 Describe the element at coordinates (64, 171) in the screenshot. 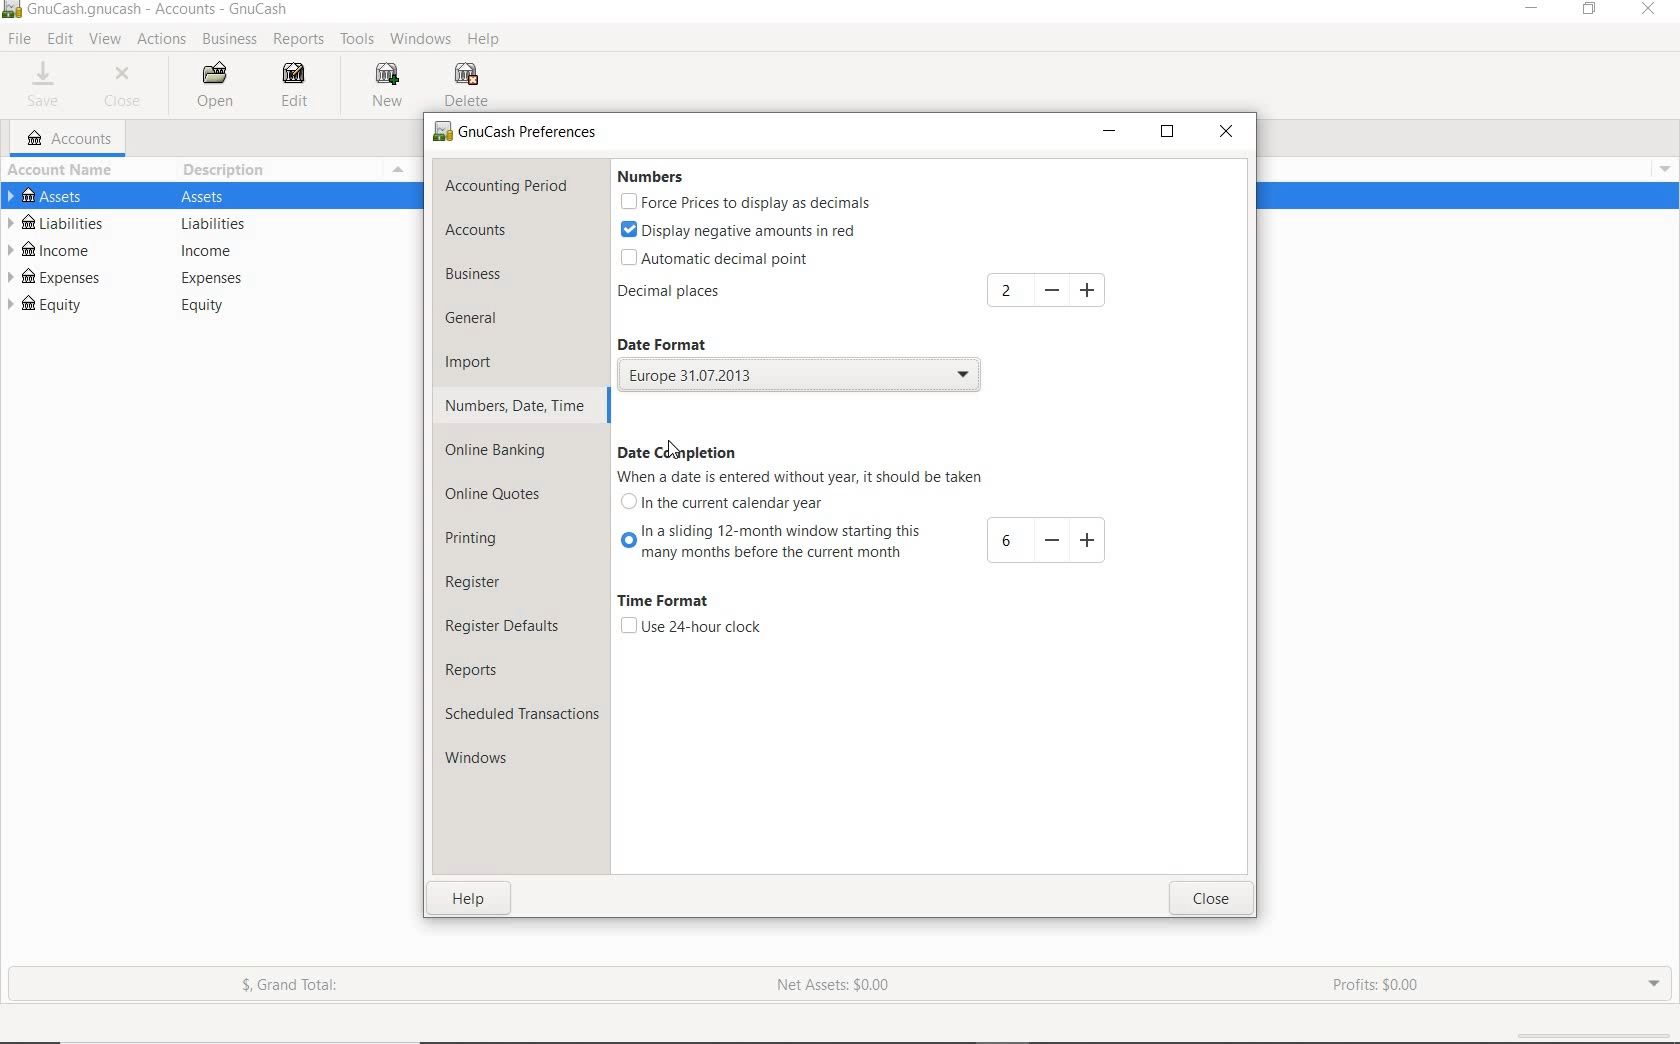

I see `ACCOUNT NAME` at that location.